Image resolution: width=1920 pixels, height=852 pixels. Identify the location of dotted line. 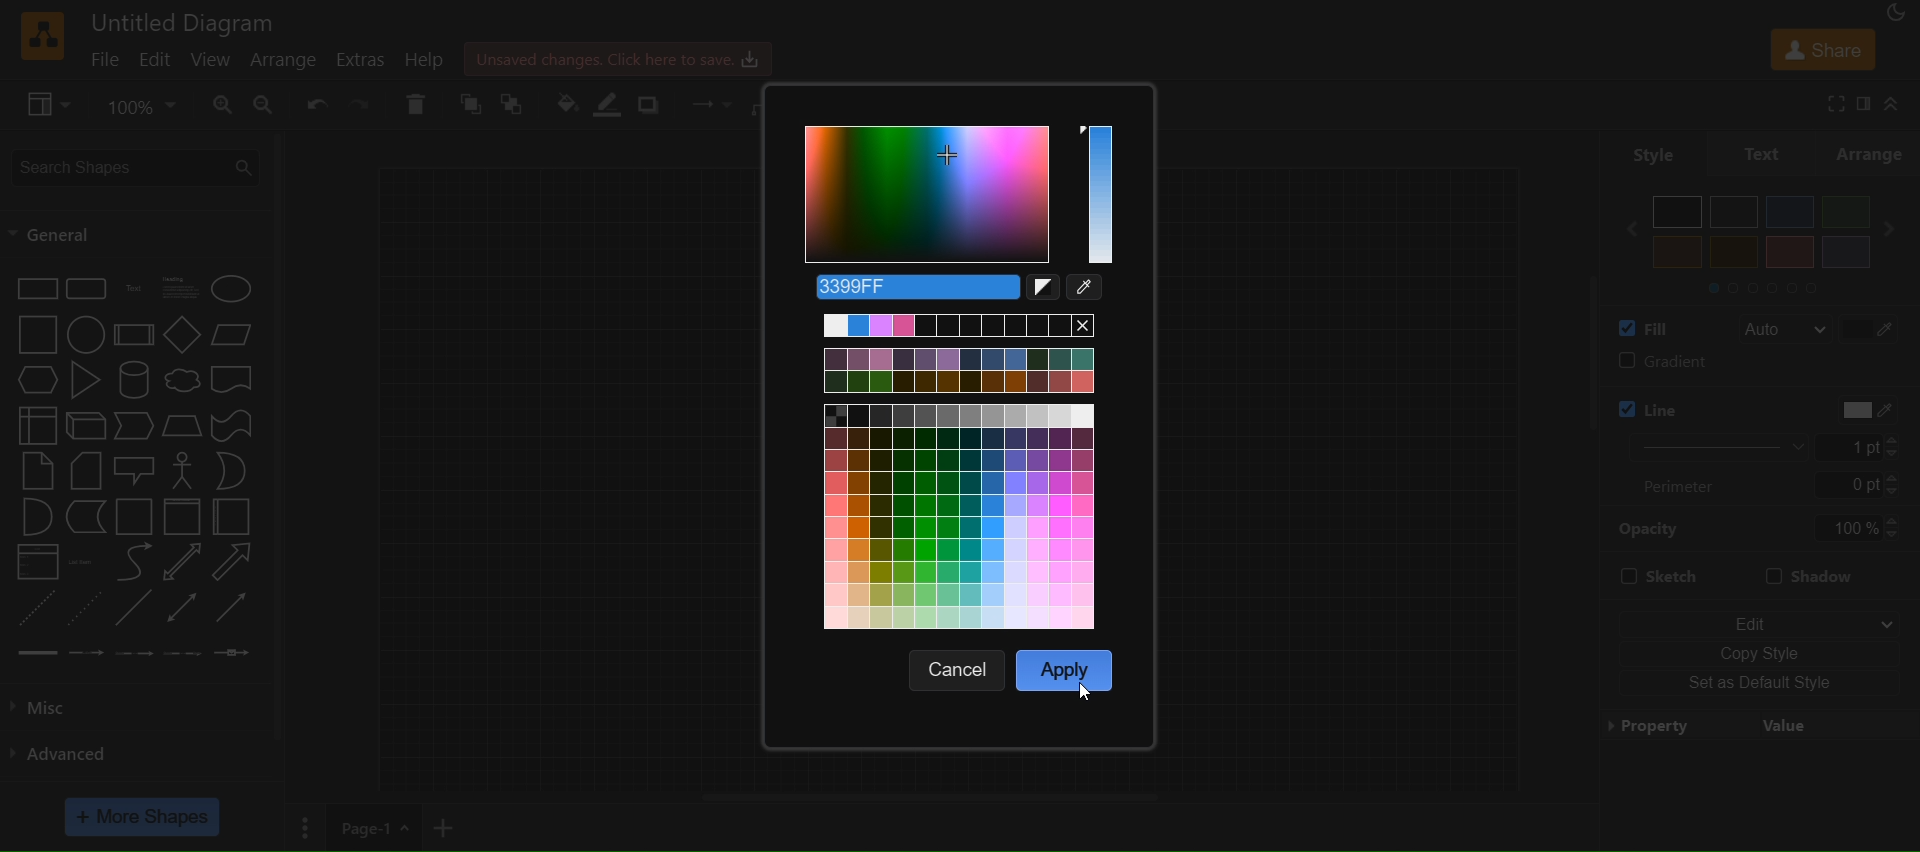
(85, 607).